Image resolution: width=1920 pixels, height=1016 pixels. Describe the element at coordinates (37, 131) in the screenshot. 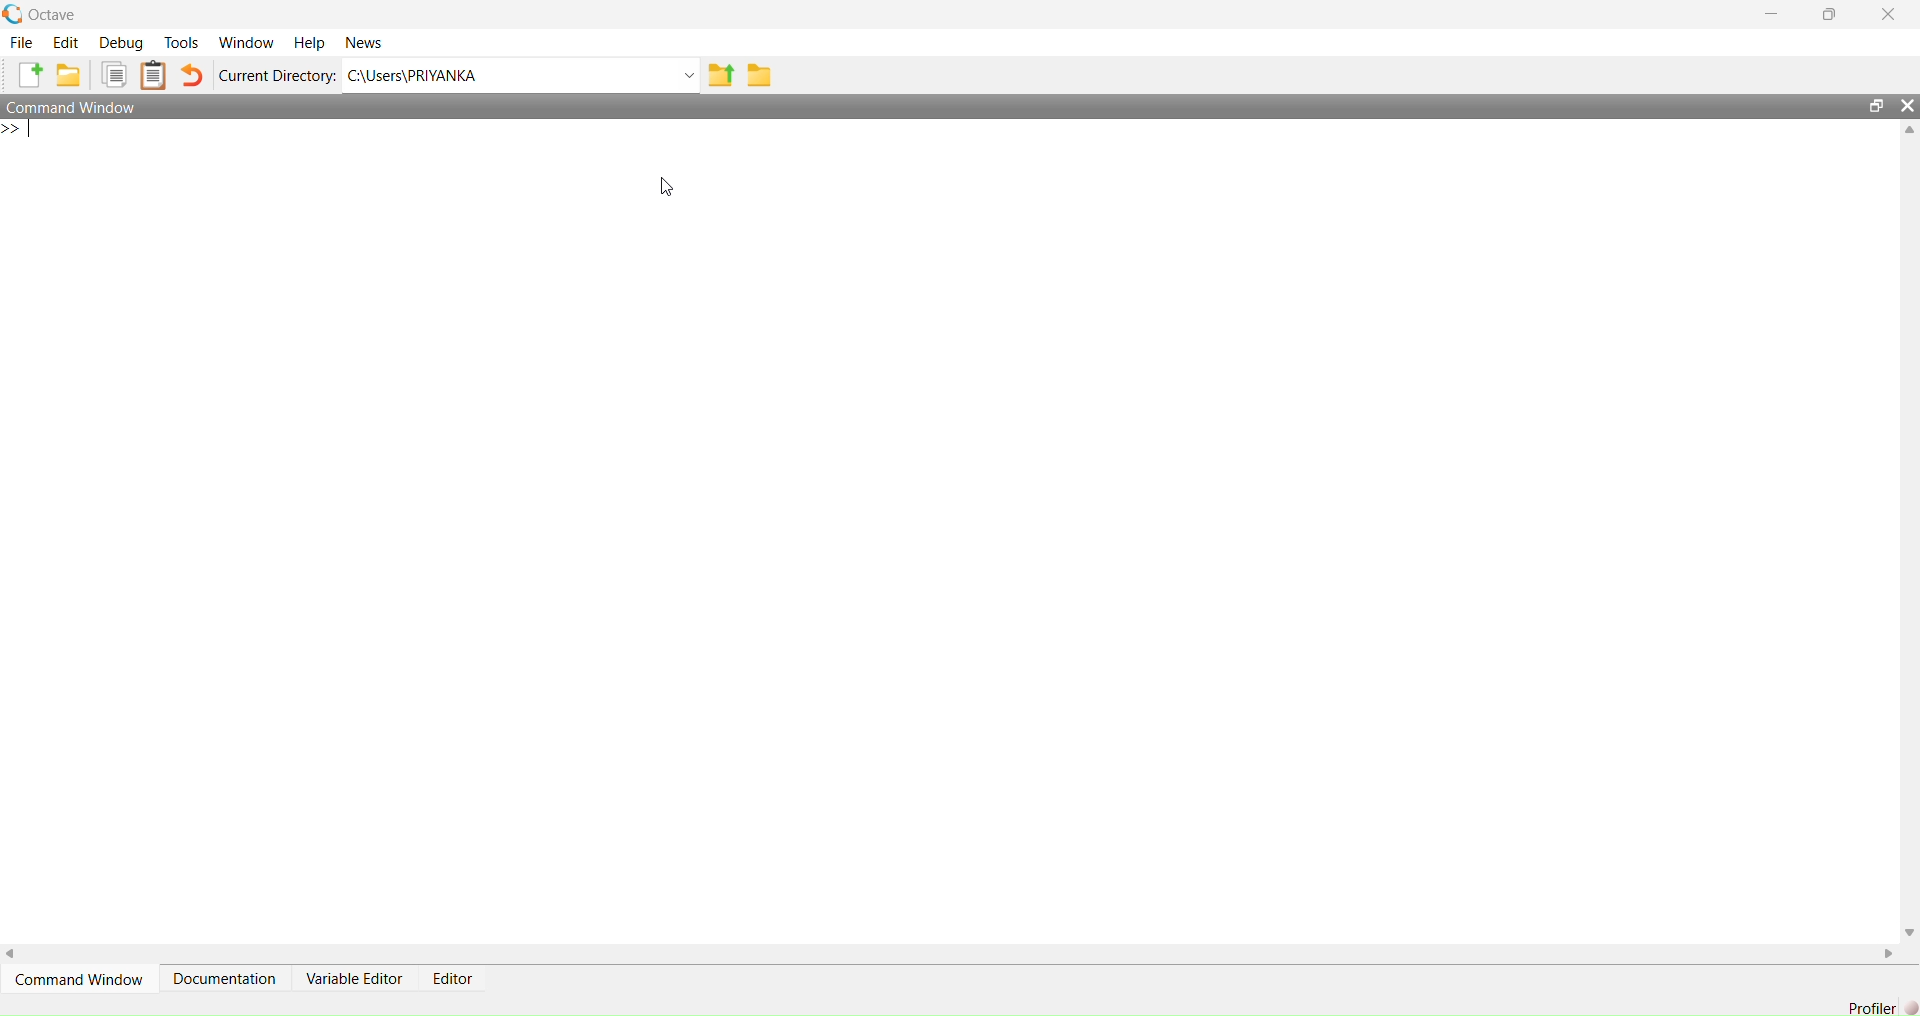

I see `Prompt cursor` at that location.